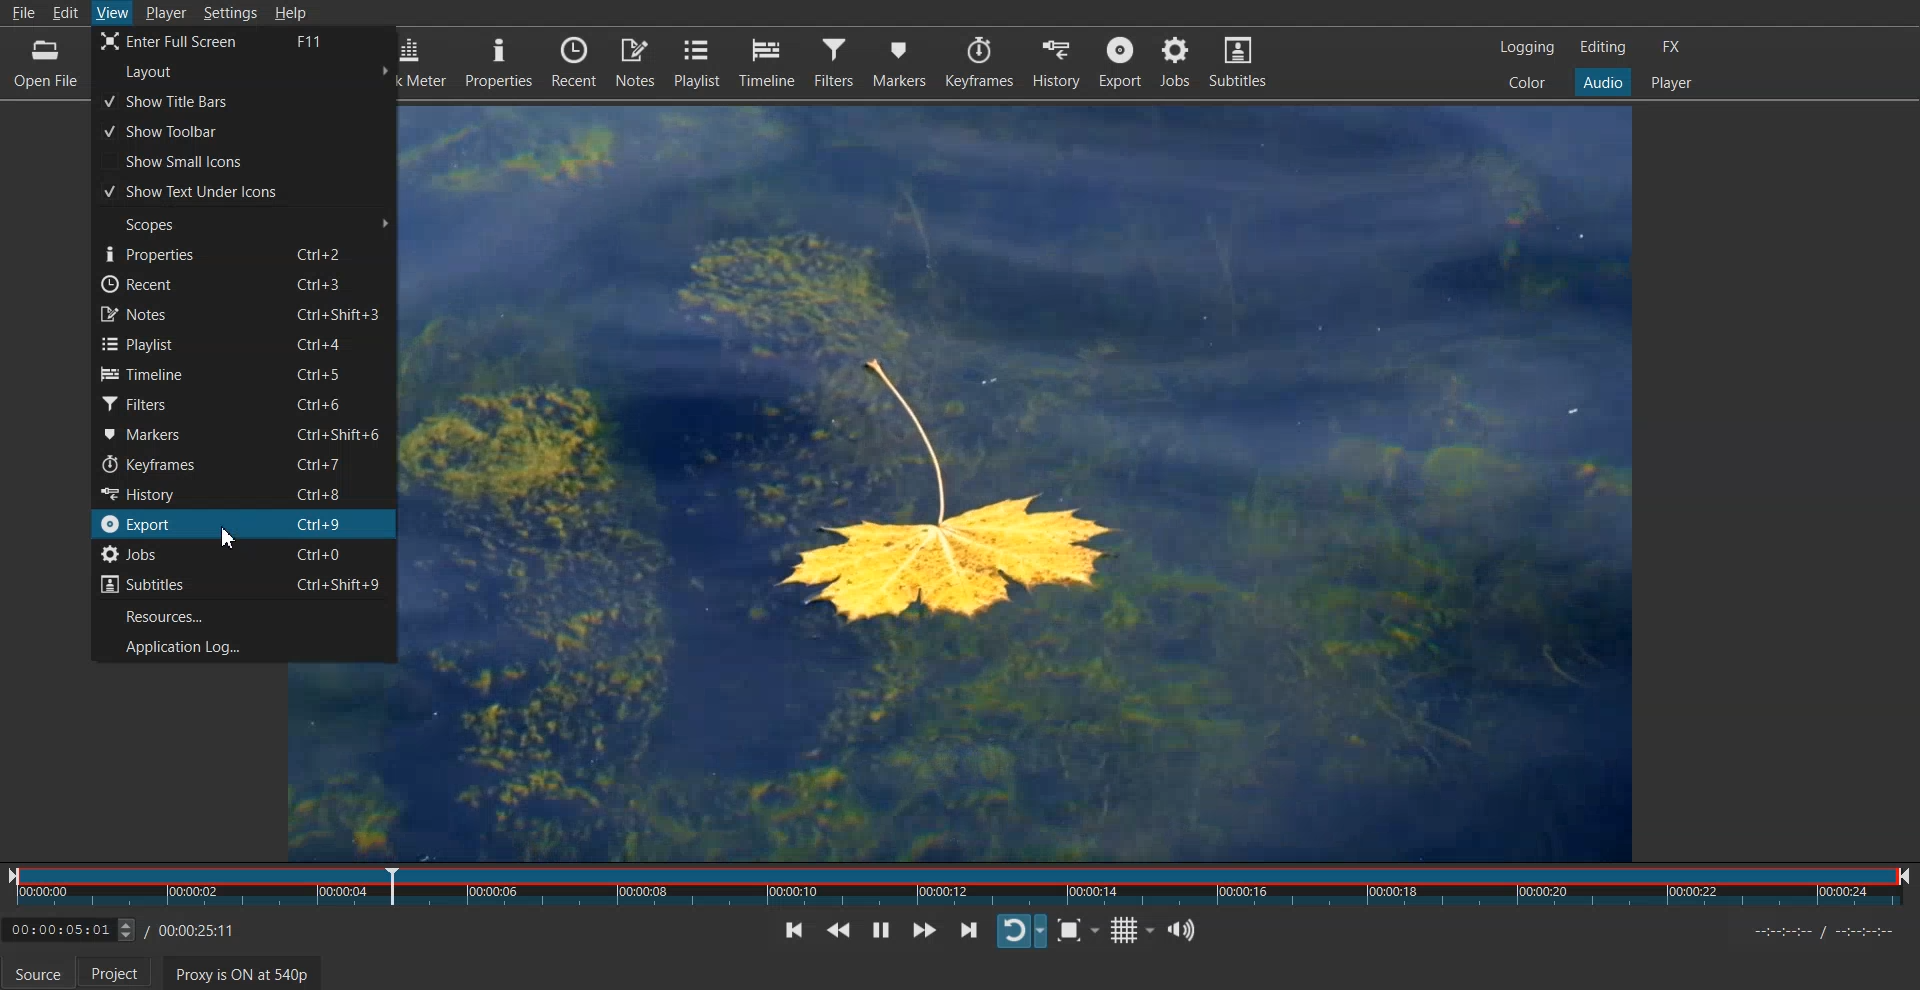 The height and width of the screenshot is (990, 1920). What do you see at coordinates (243, 191) in the screenshot?
I see `Show text under Icons` at bounding box center [243, 191].